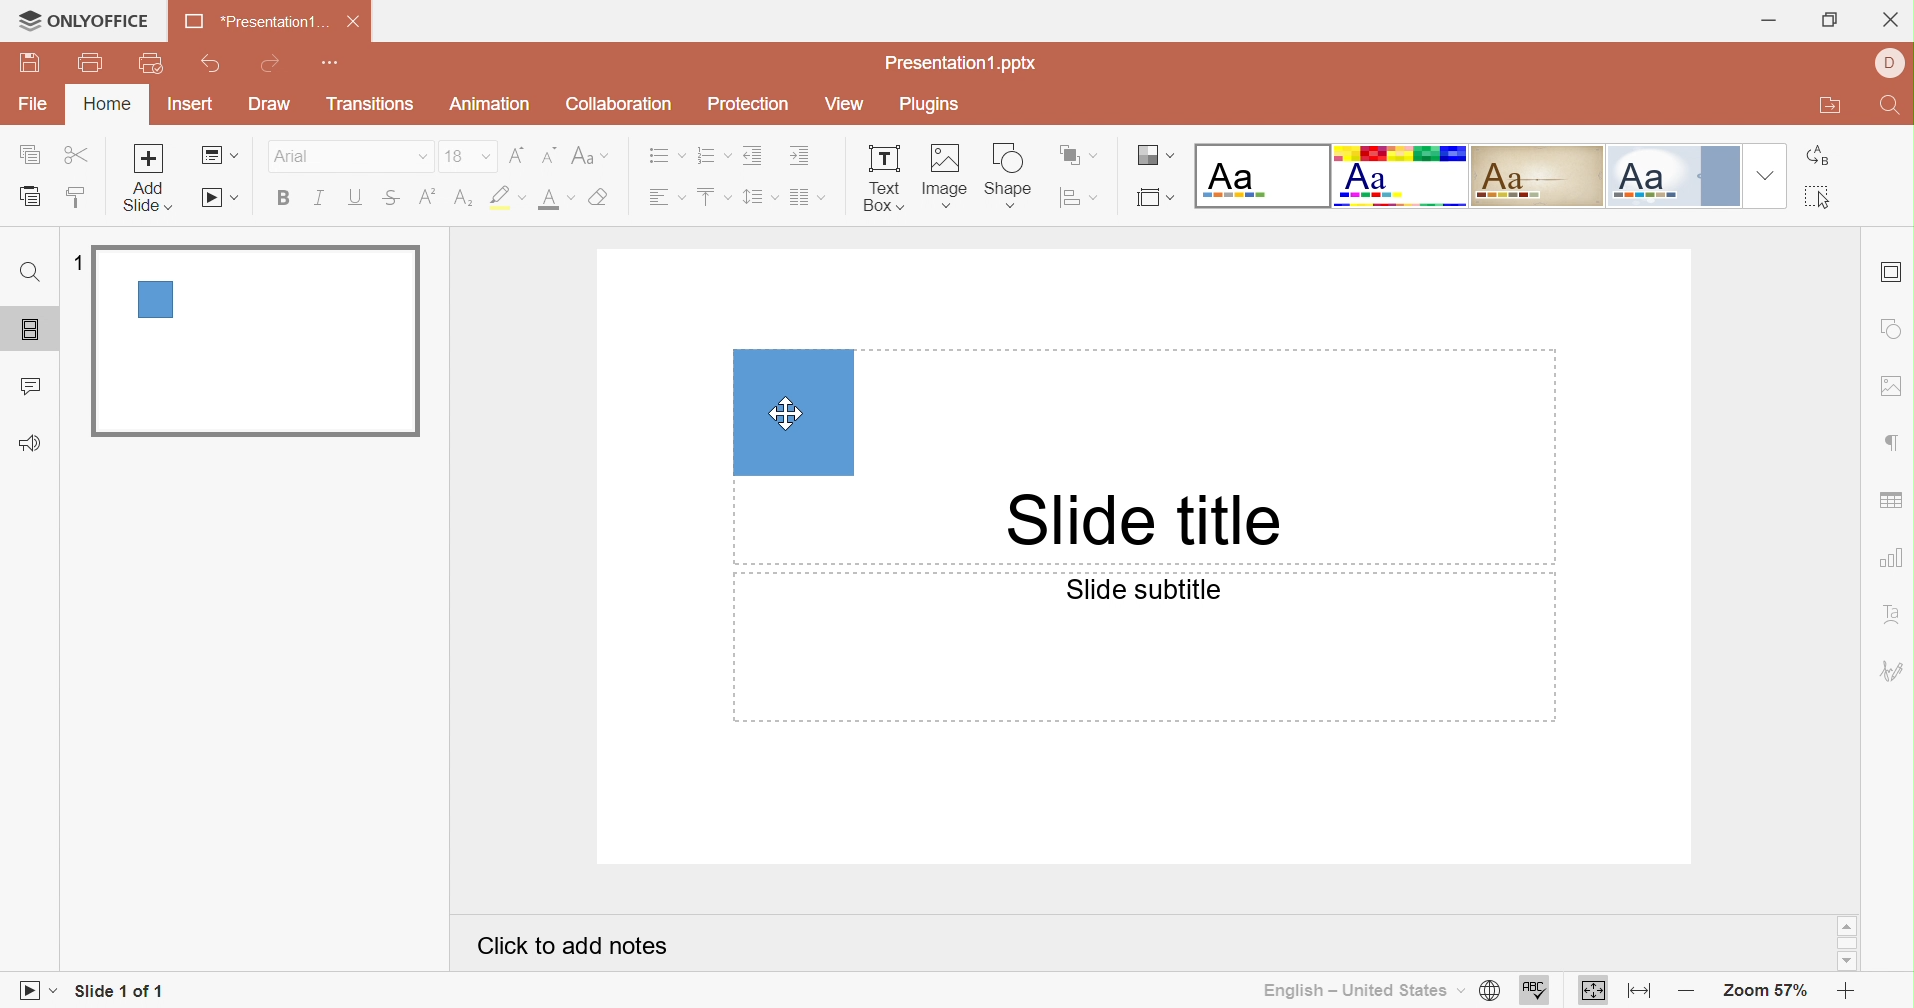 The image size is (1914, 1008). Describe the element at coordinates (883, 179) in the screenshot. I see `Text box` at that location.